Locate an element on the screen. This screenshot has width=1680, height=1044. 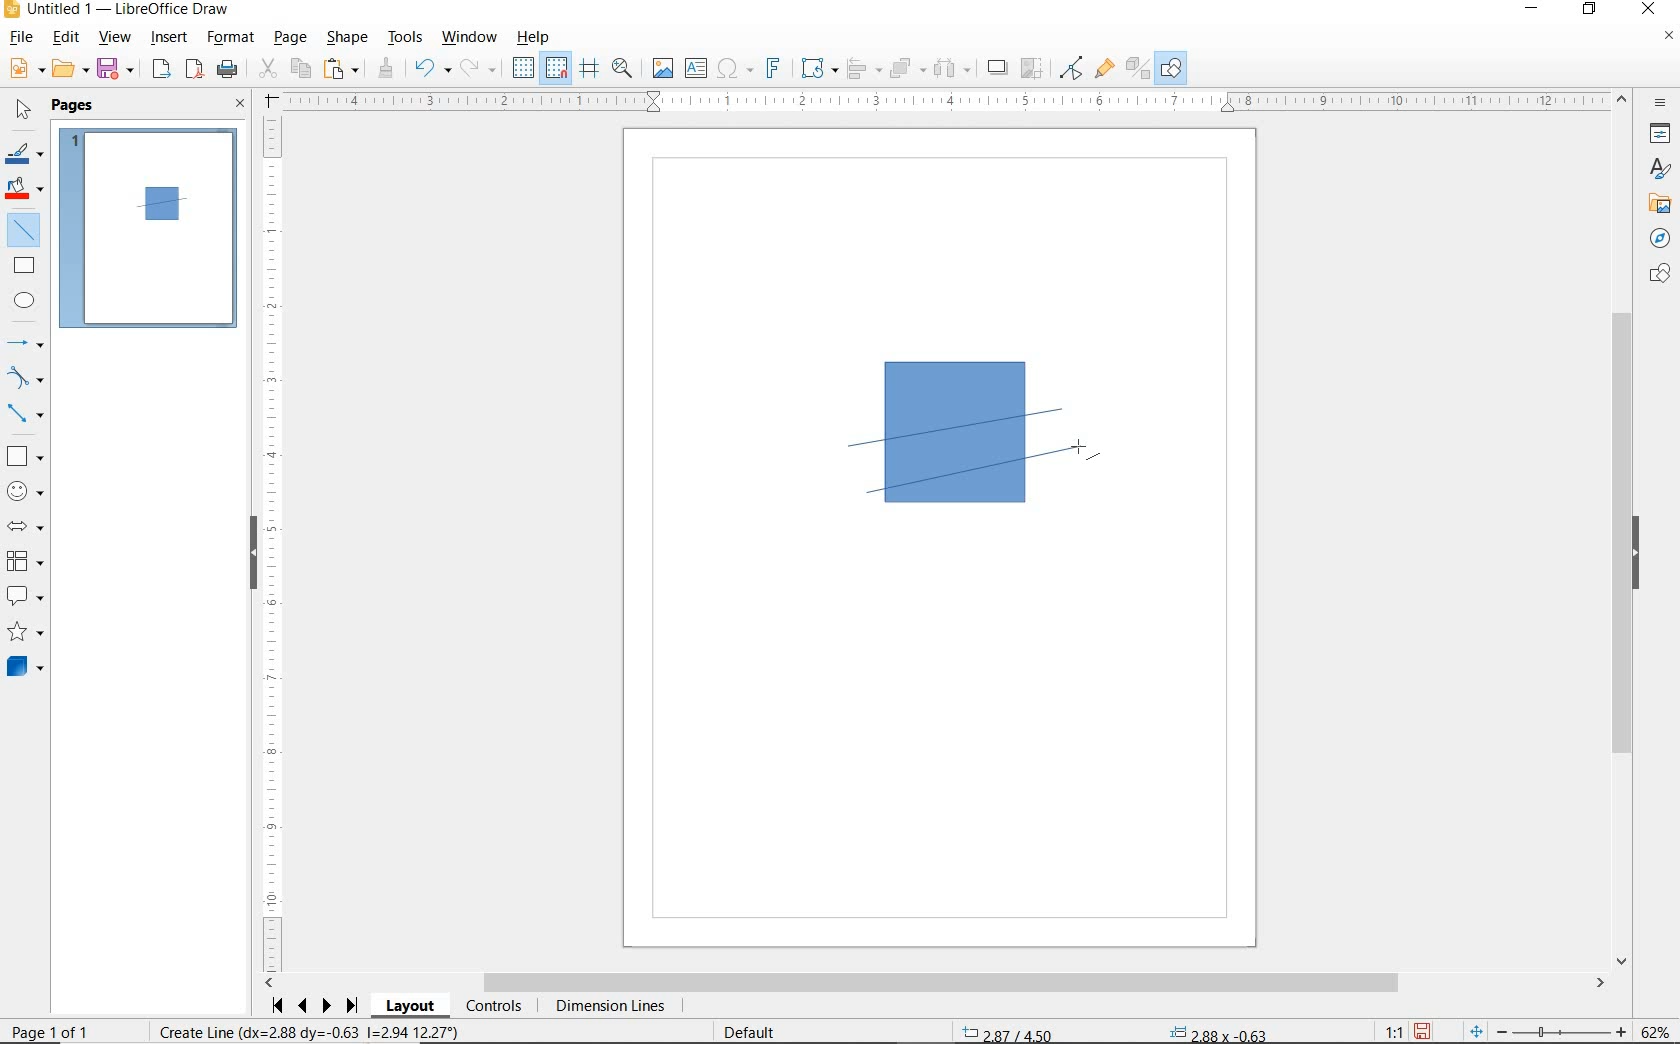
STYLES is located at coordinates (1655, 169).